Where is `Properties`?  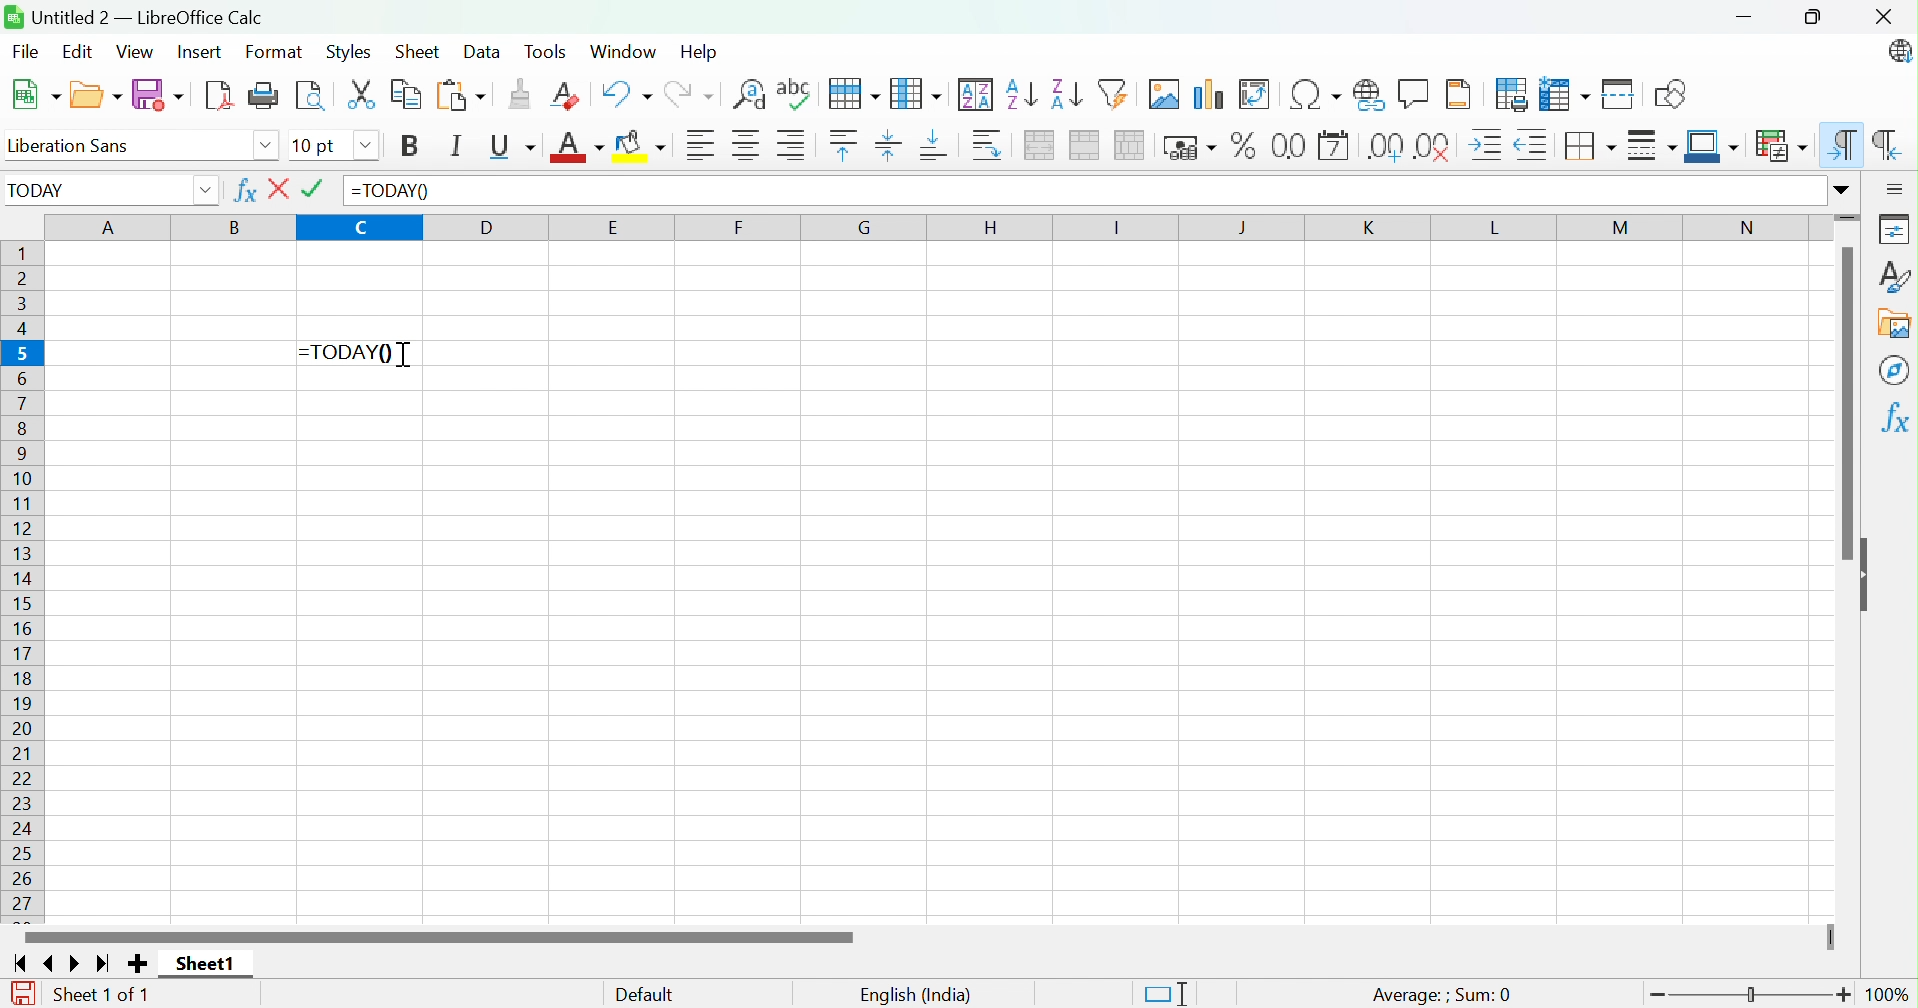
Properties is located at coordinates (1892, 227).